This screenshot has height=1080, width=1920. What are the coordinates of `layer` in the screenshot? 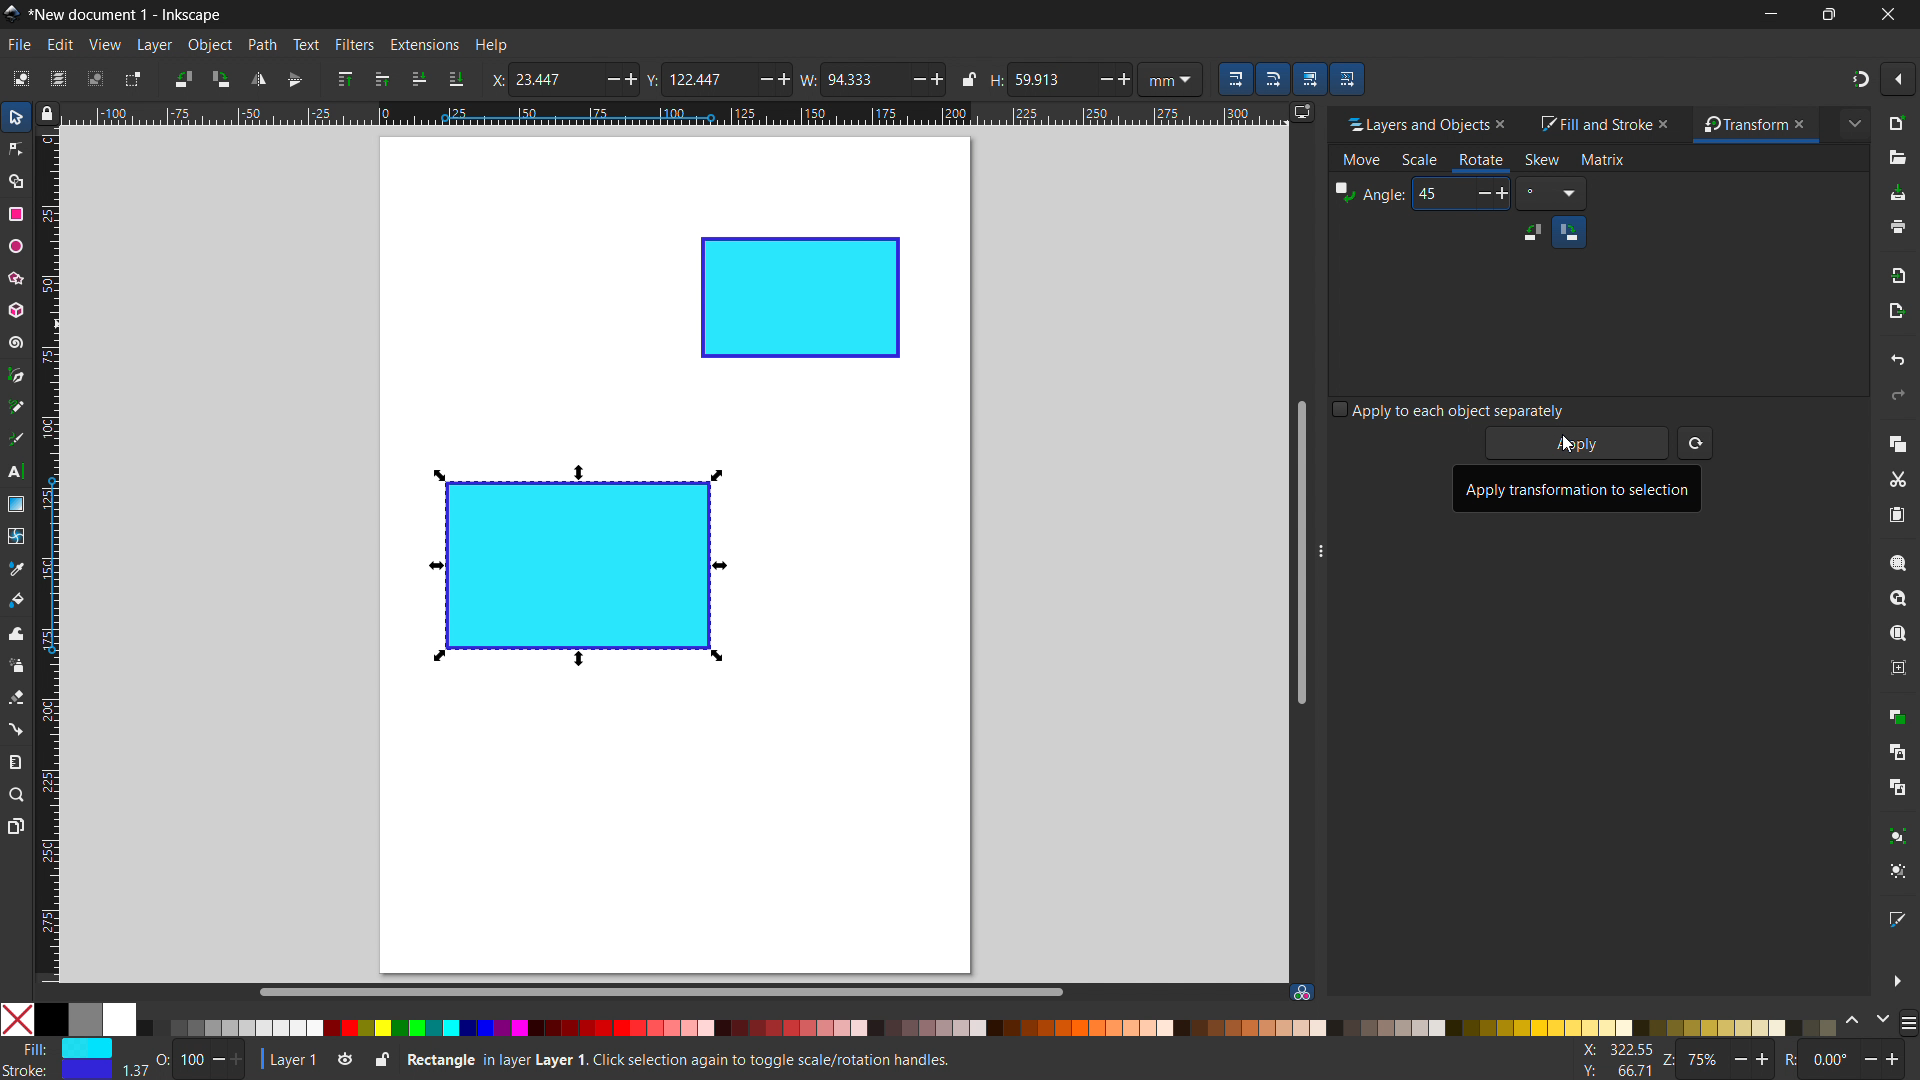 It's located at (154, 45).